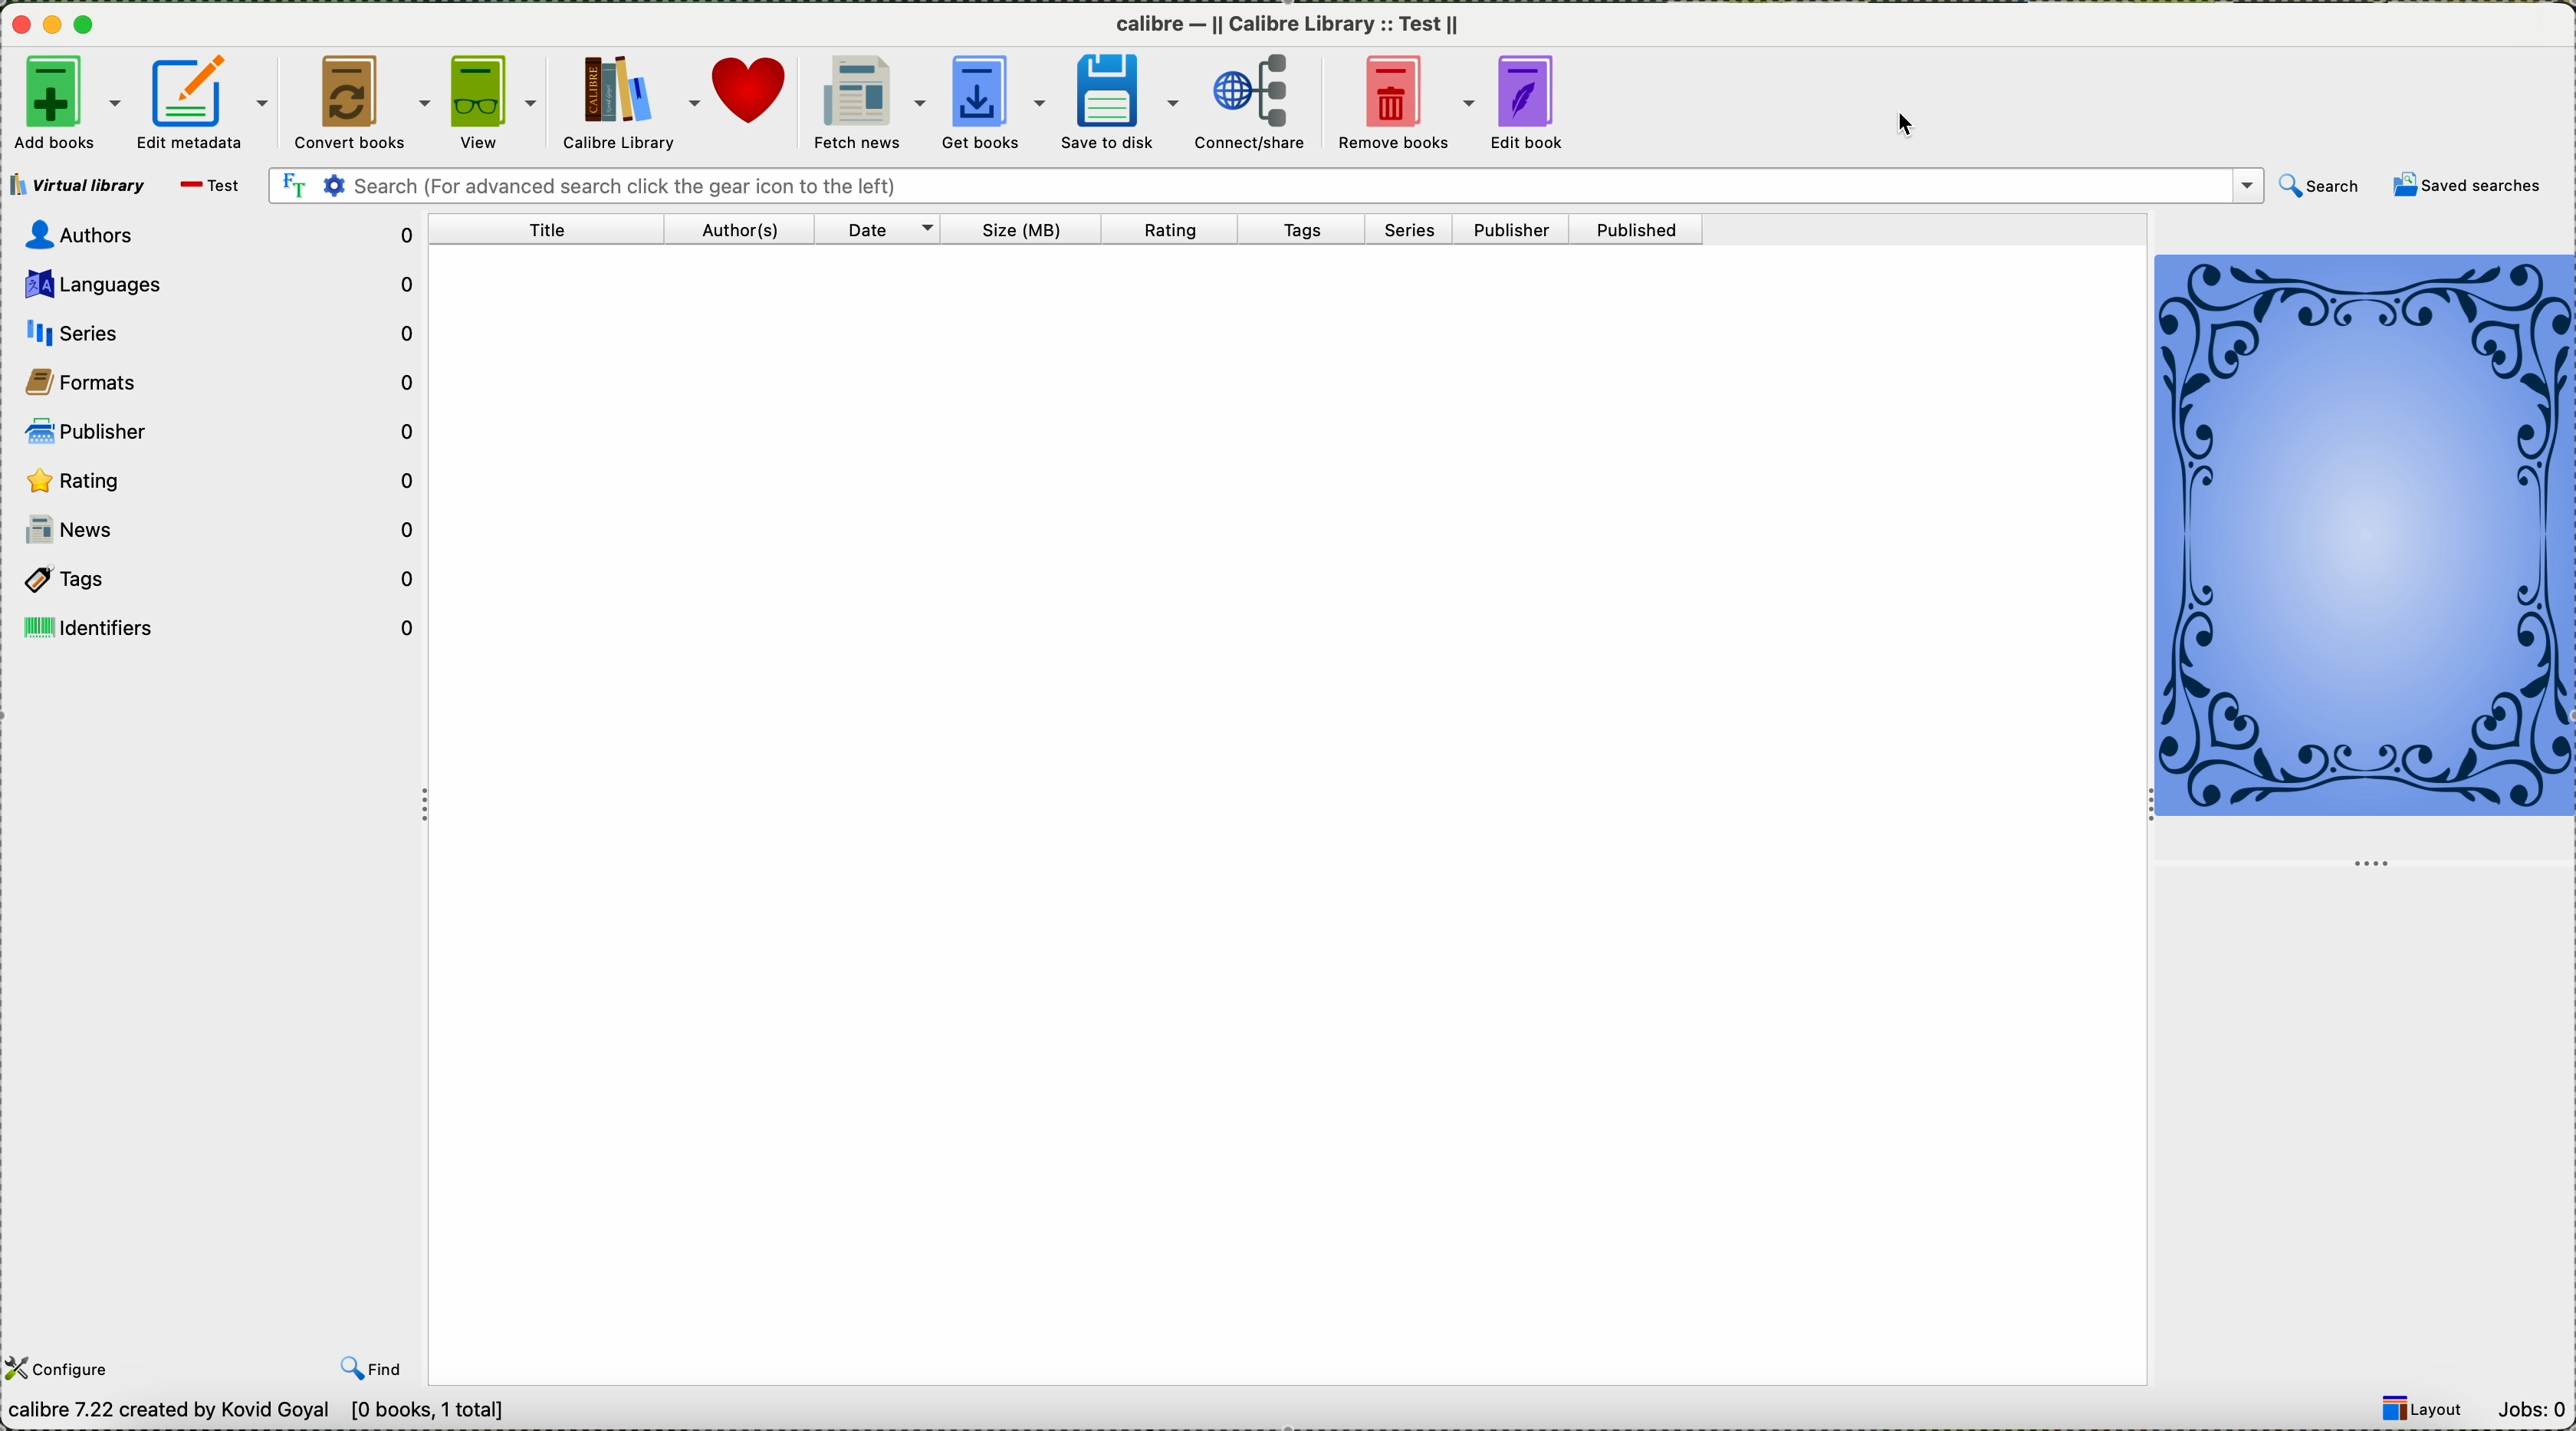 Image resolution: width=2576 pixels, height=1431 pixels. I want to click on maximize program, so click(88, 25).